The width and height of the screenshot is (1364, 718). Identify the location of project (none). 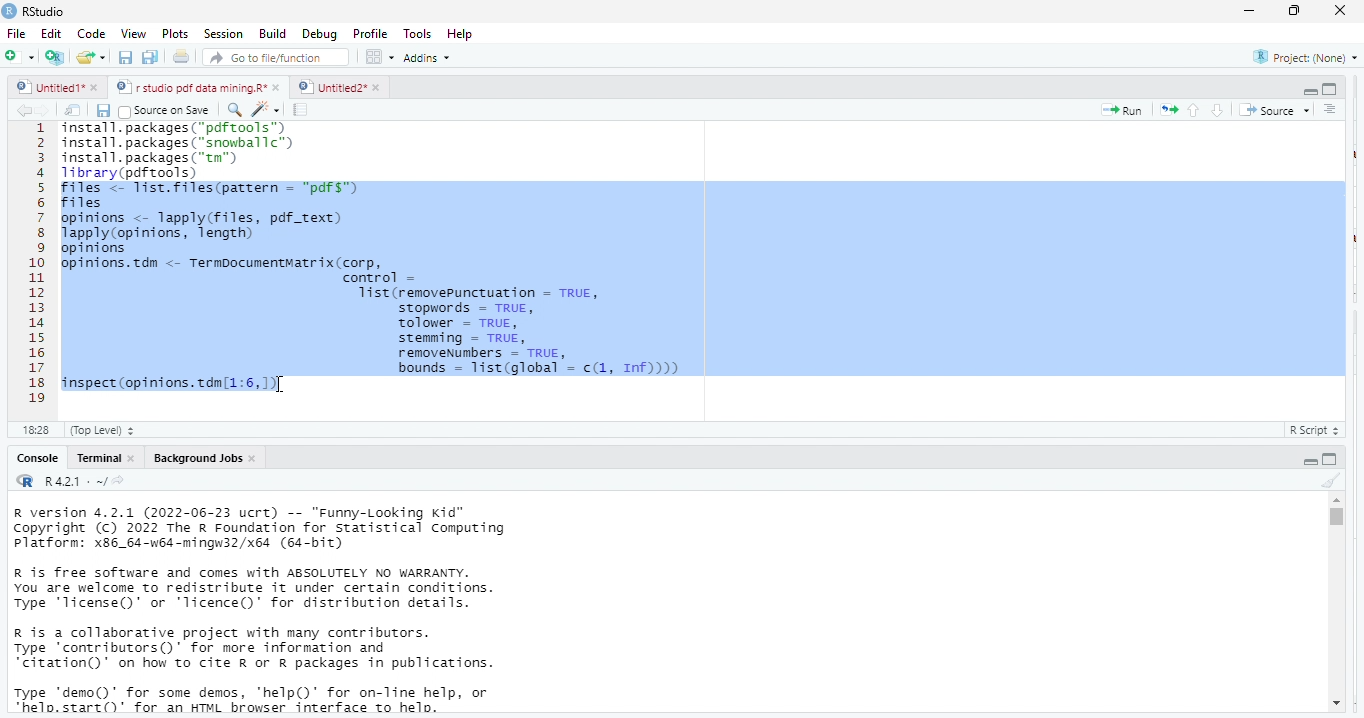
(1300, 57).